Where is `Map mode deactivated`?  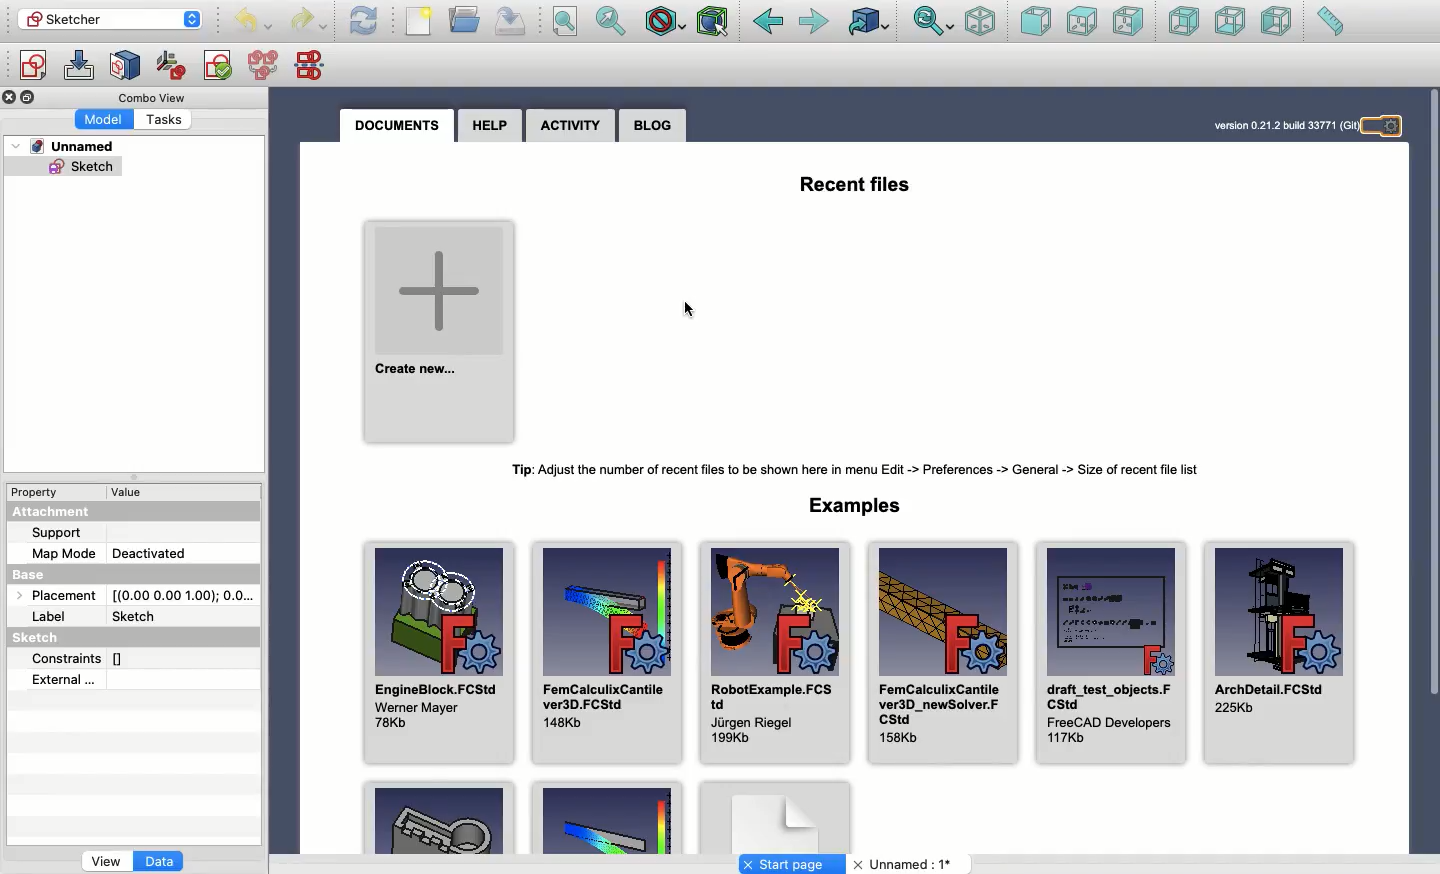 Map mode deactivated is located at coordinates (112, 553).